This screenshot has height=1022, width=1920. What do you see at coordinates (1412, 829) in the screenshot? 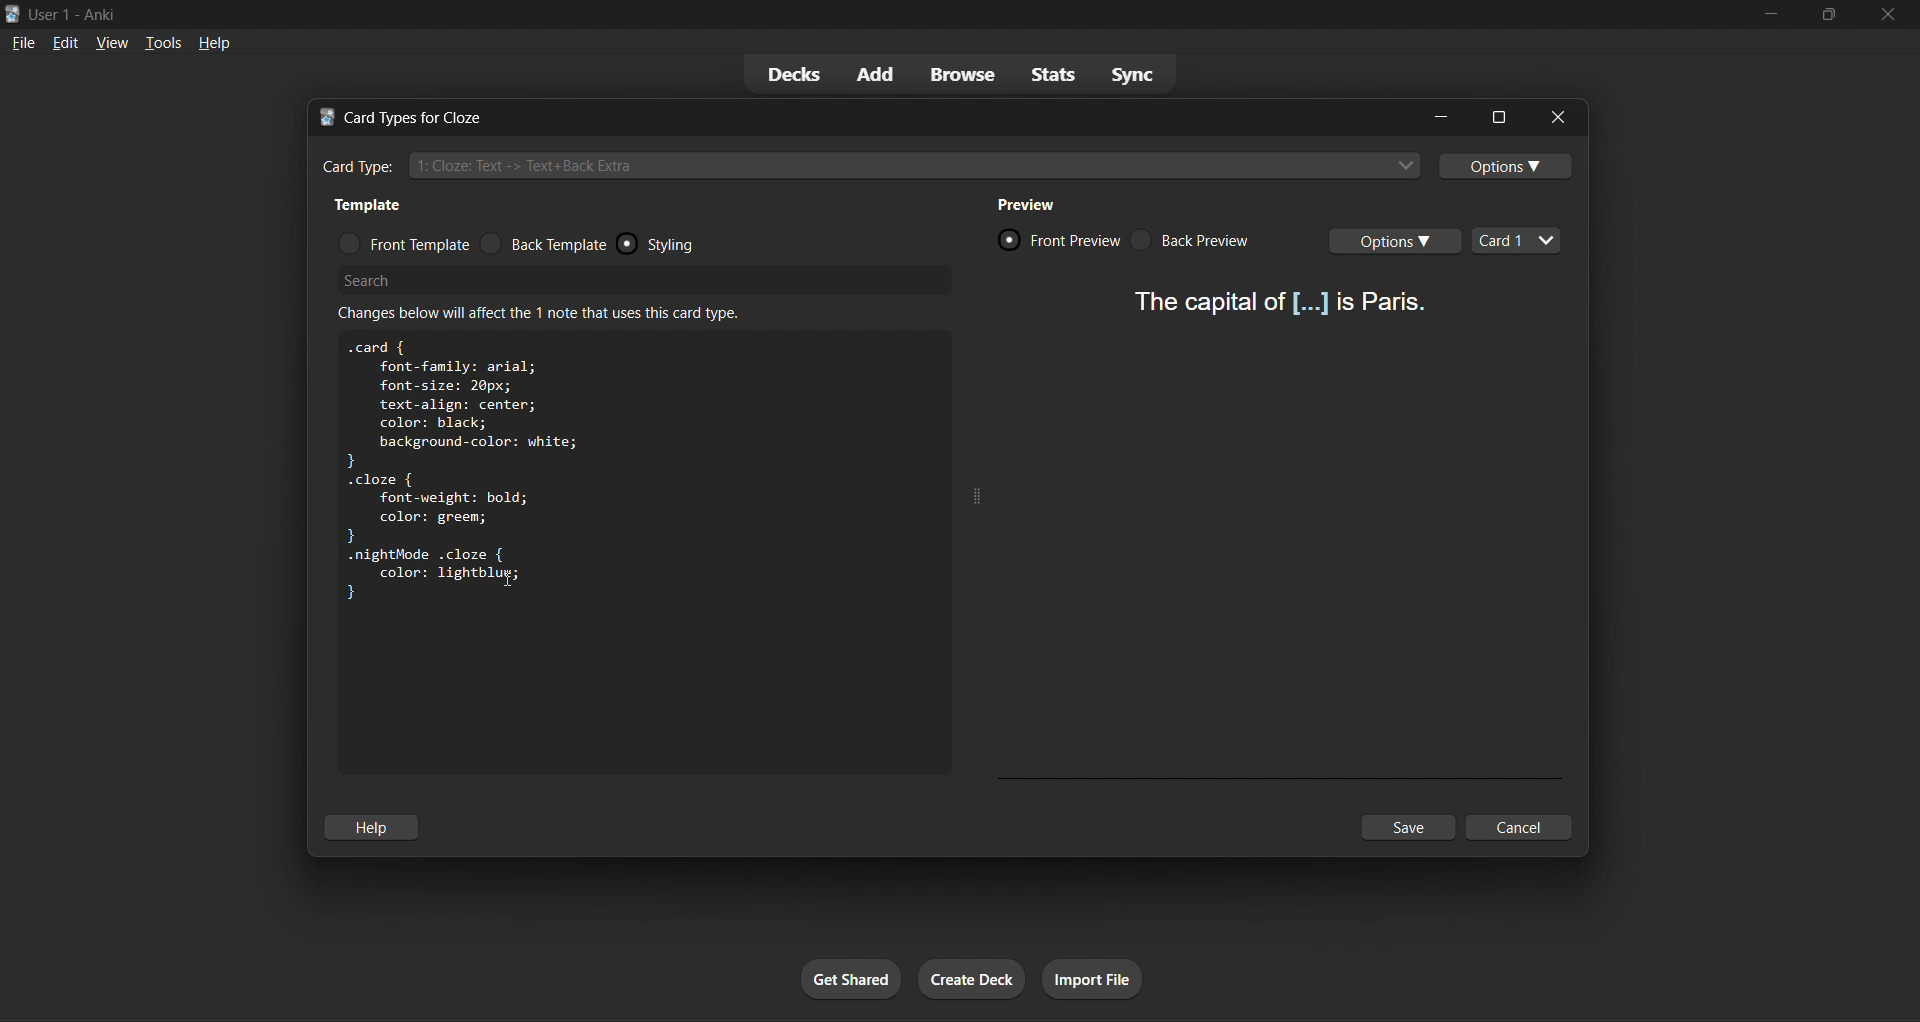
I see `save` at bounding box center [1412, 829].